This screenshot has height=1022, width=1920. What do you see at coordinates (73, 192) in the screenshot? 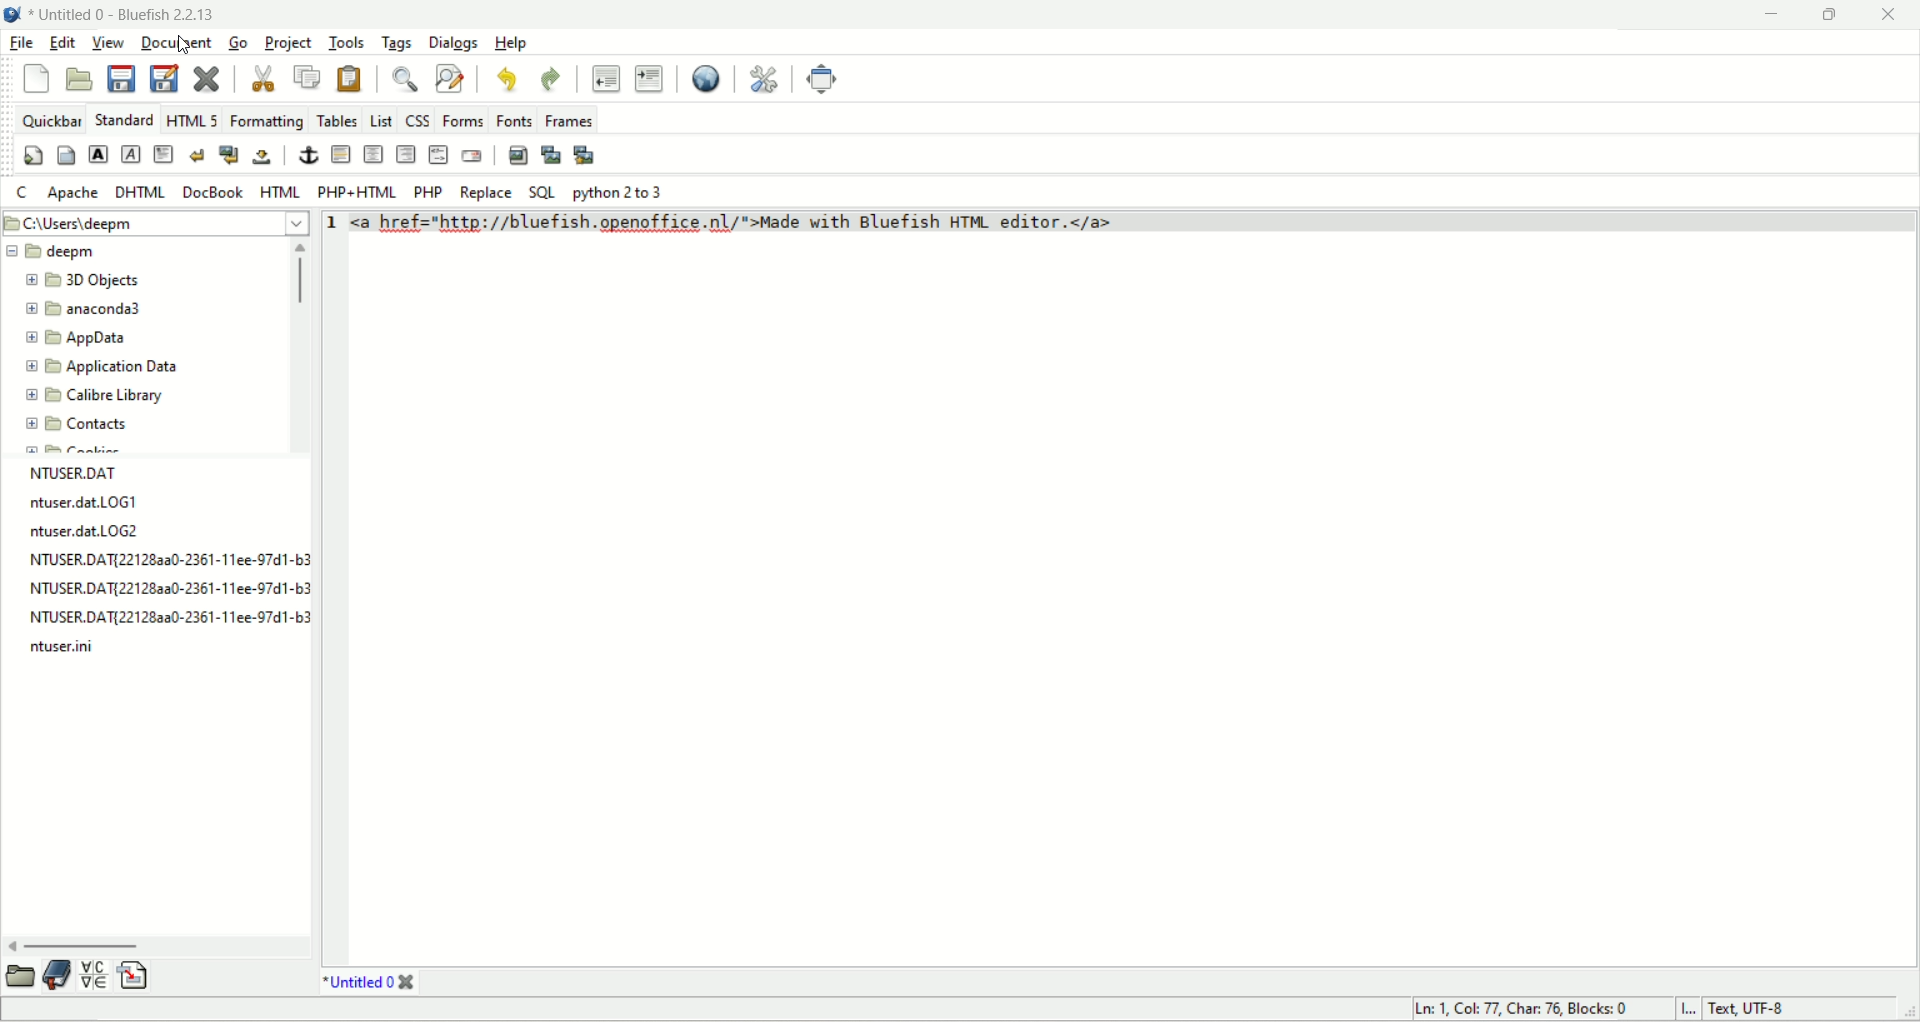
I see `APACHE` at bounding box center [73, 192].